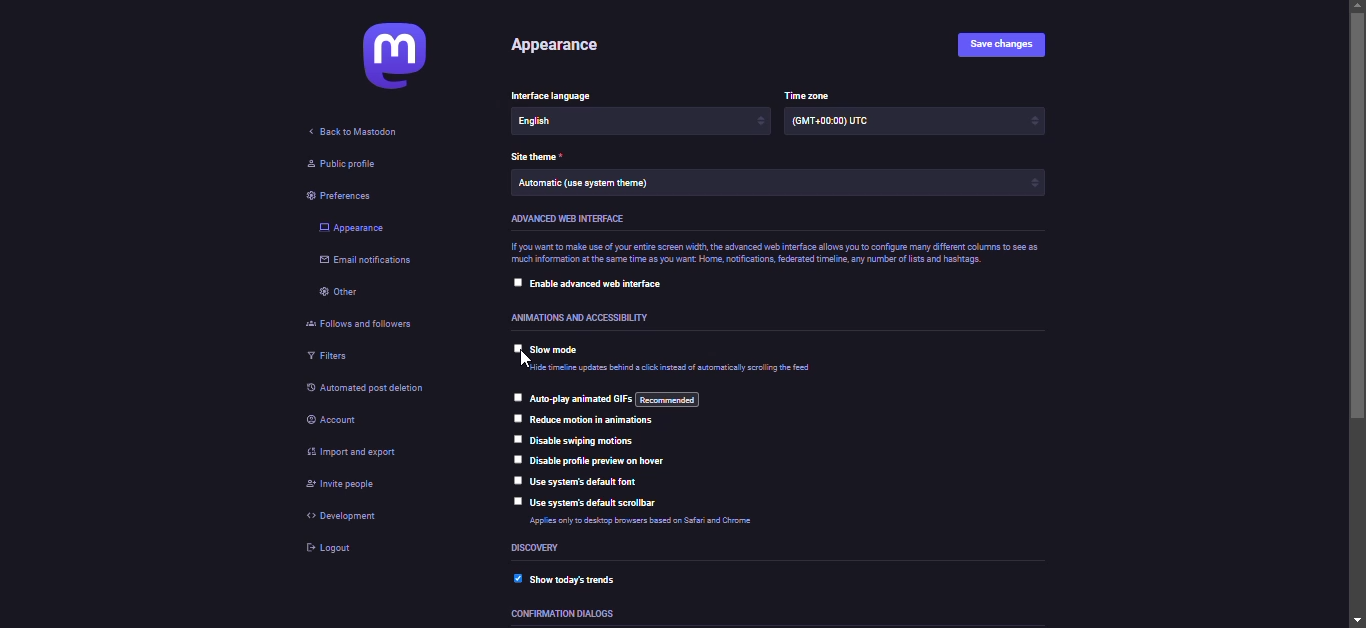 The width and height of the screenshot is (1366, 628). What do you see at coordinates (1035, 183) in the screenshot?
I see `increase/decrease arrows` at bounding box center [1035, 183].